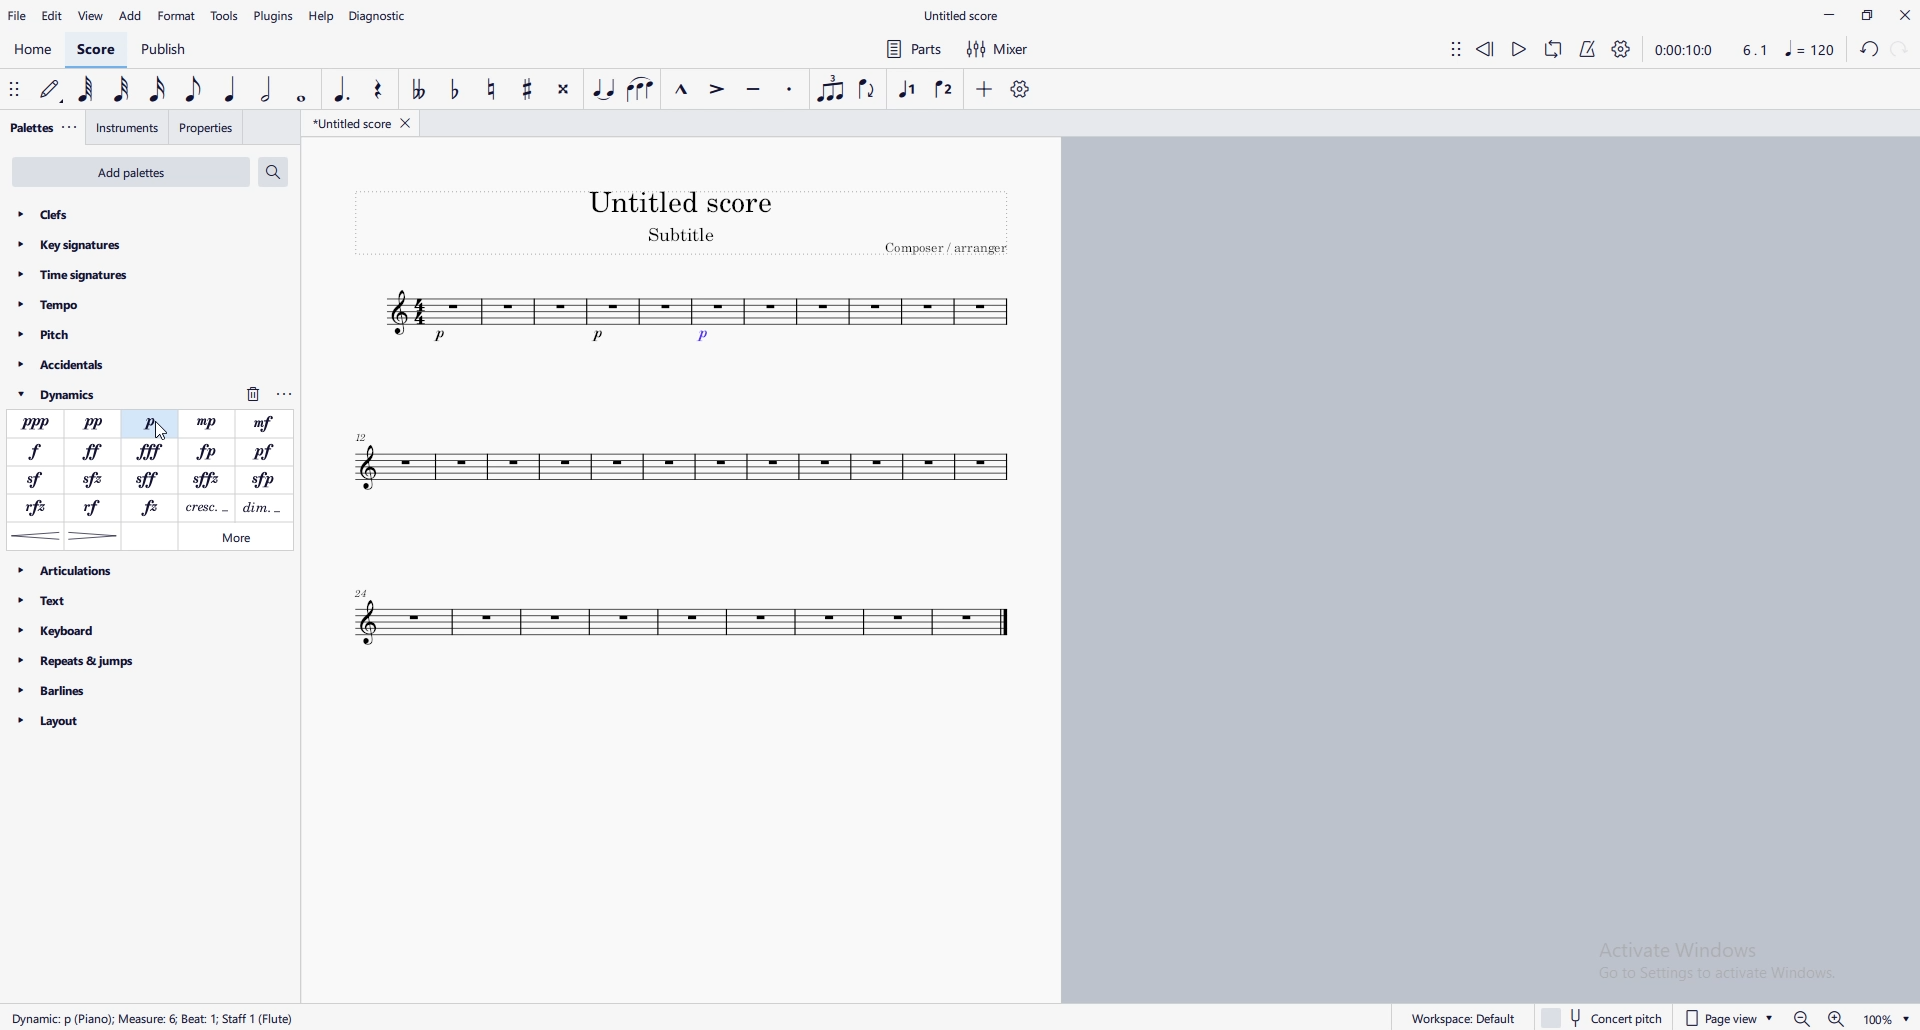  I want to click on accidentals, so click(114, 367).